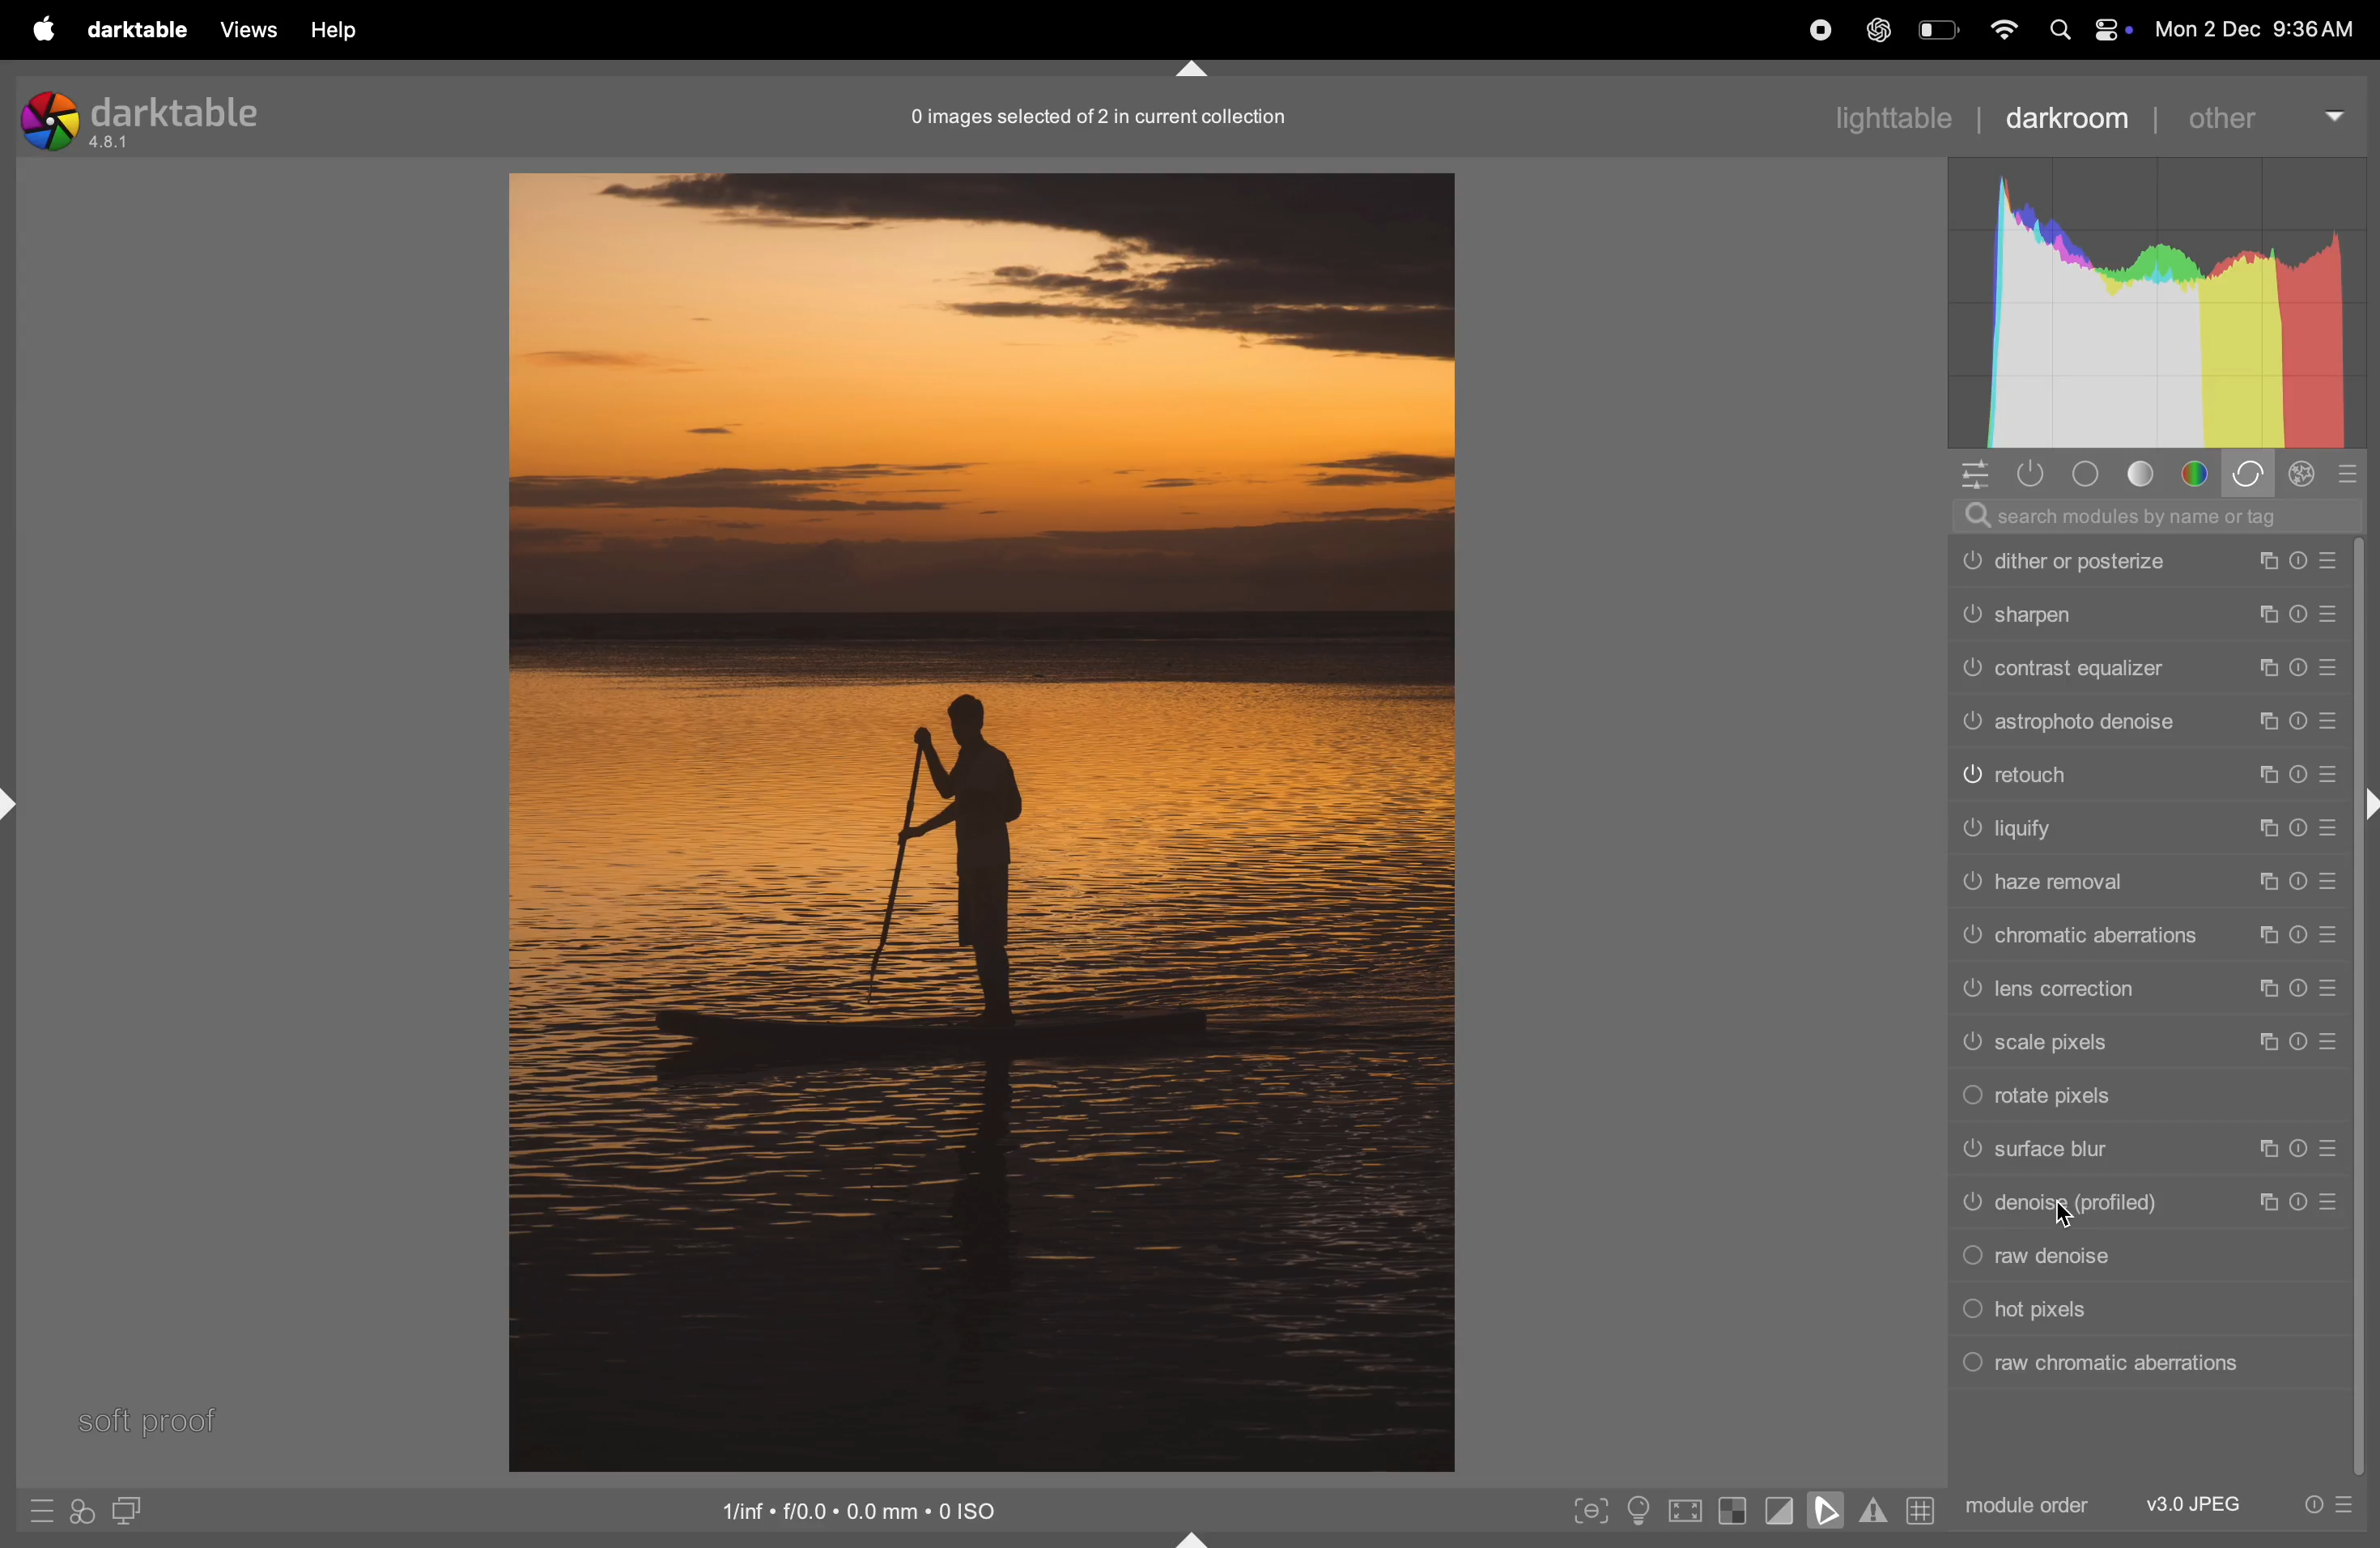  Describe the element at coordinates (2328, 1507) in the screenshot. I see `presets` at that location.